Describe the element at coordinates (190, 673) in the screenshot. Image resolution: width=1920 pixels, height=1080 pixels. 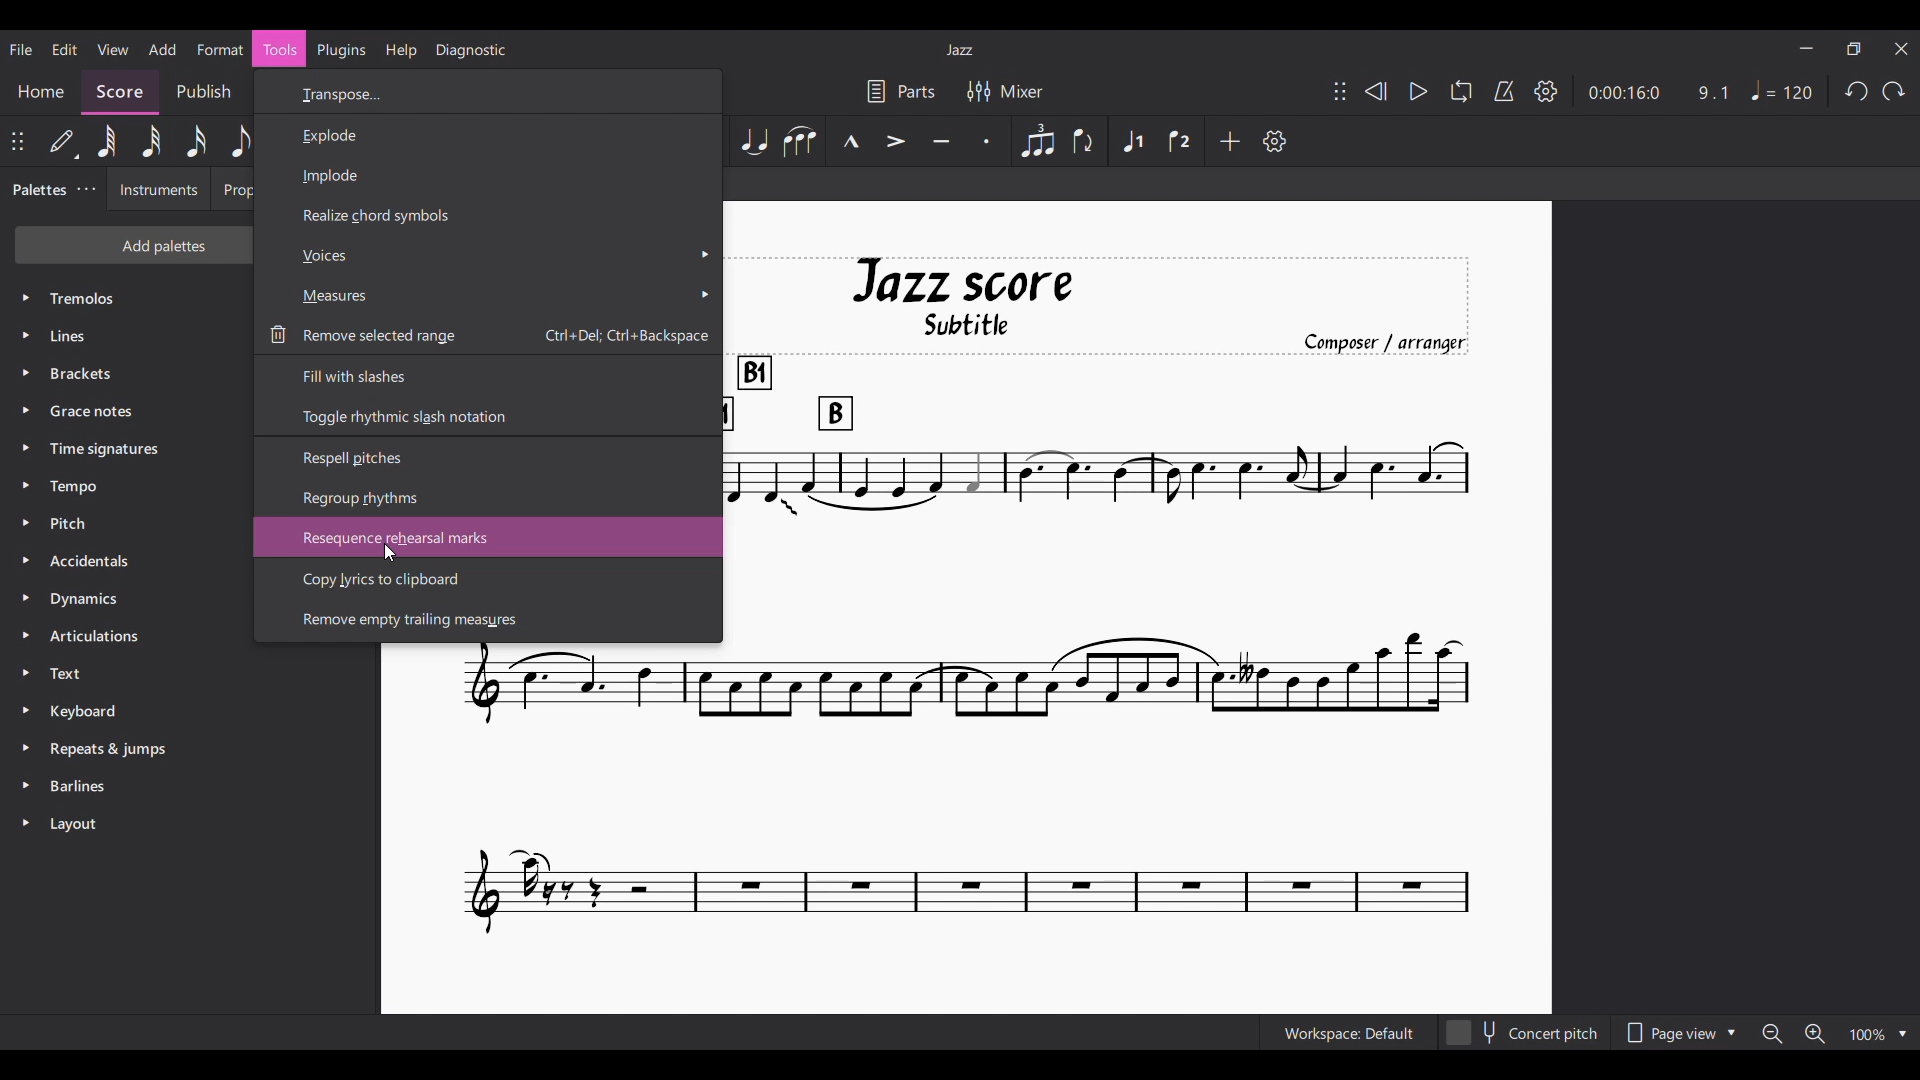
I see `Text` at that location.